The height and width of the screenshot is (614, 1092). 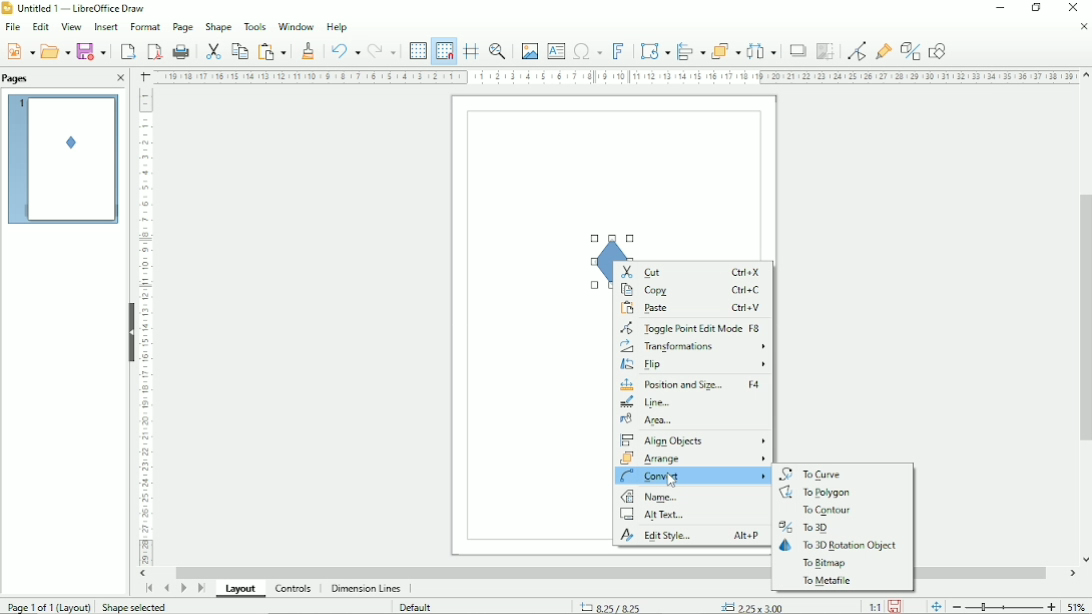 What do you see at coordinates (940, 49) in the screenshot?
I see `Show draw functions` at bounding box center [940, 49].